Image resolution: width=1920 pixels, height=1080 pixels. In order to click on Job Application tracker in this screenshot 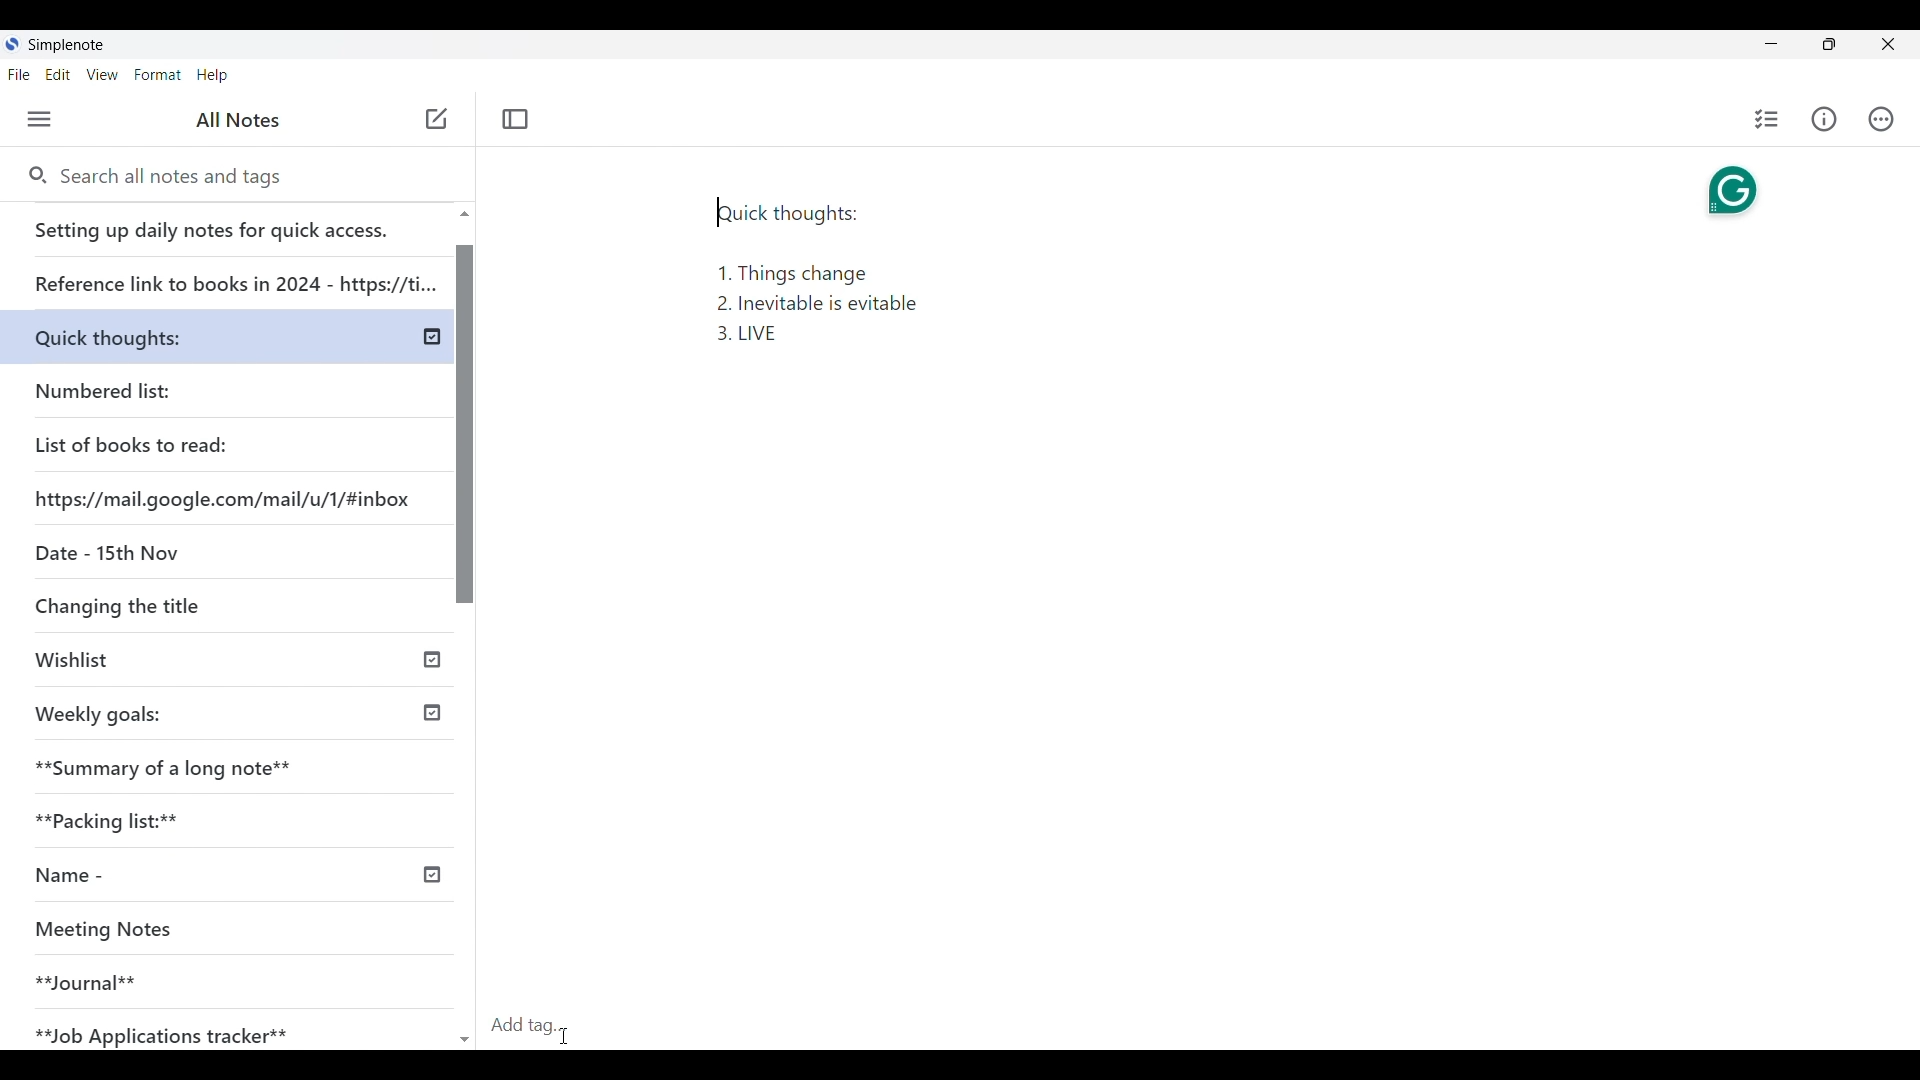, I will do `click(172, 1031)`.